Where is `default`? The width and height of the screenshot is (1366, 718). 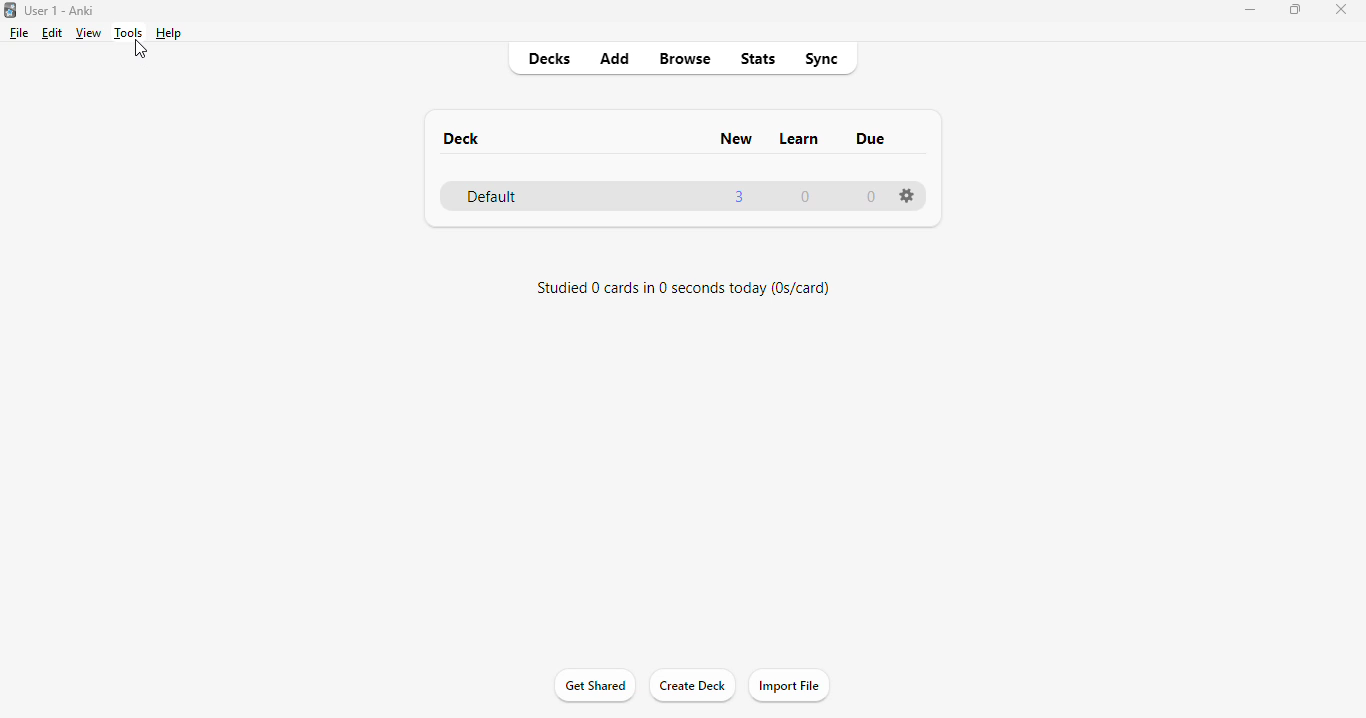
default is located at coordinates (492, 197).